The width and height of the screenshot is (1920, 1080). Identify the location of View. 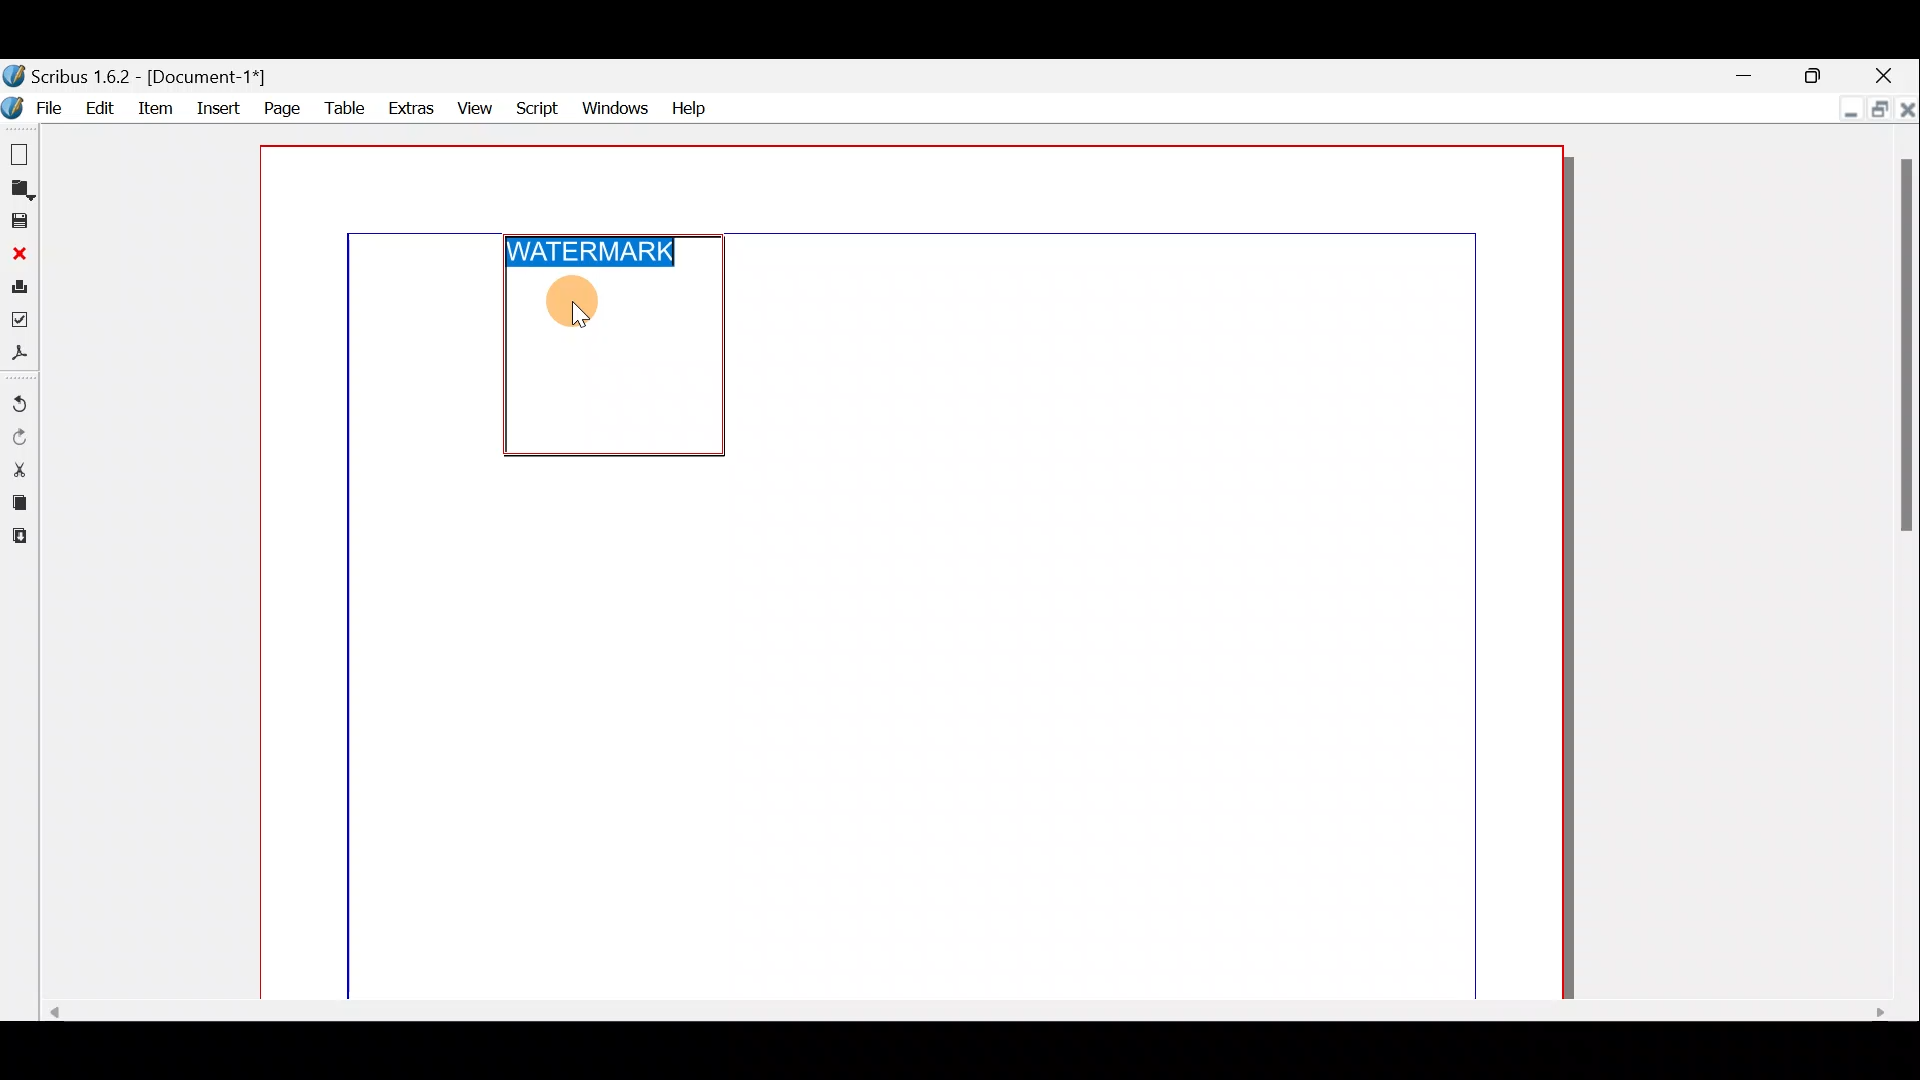
(475, 107).